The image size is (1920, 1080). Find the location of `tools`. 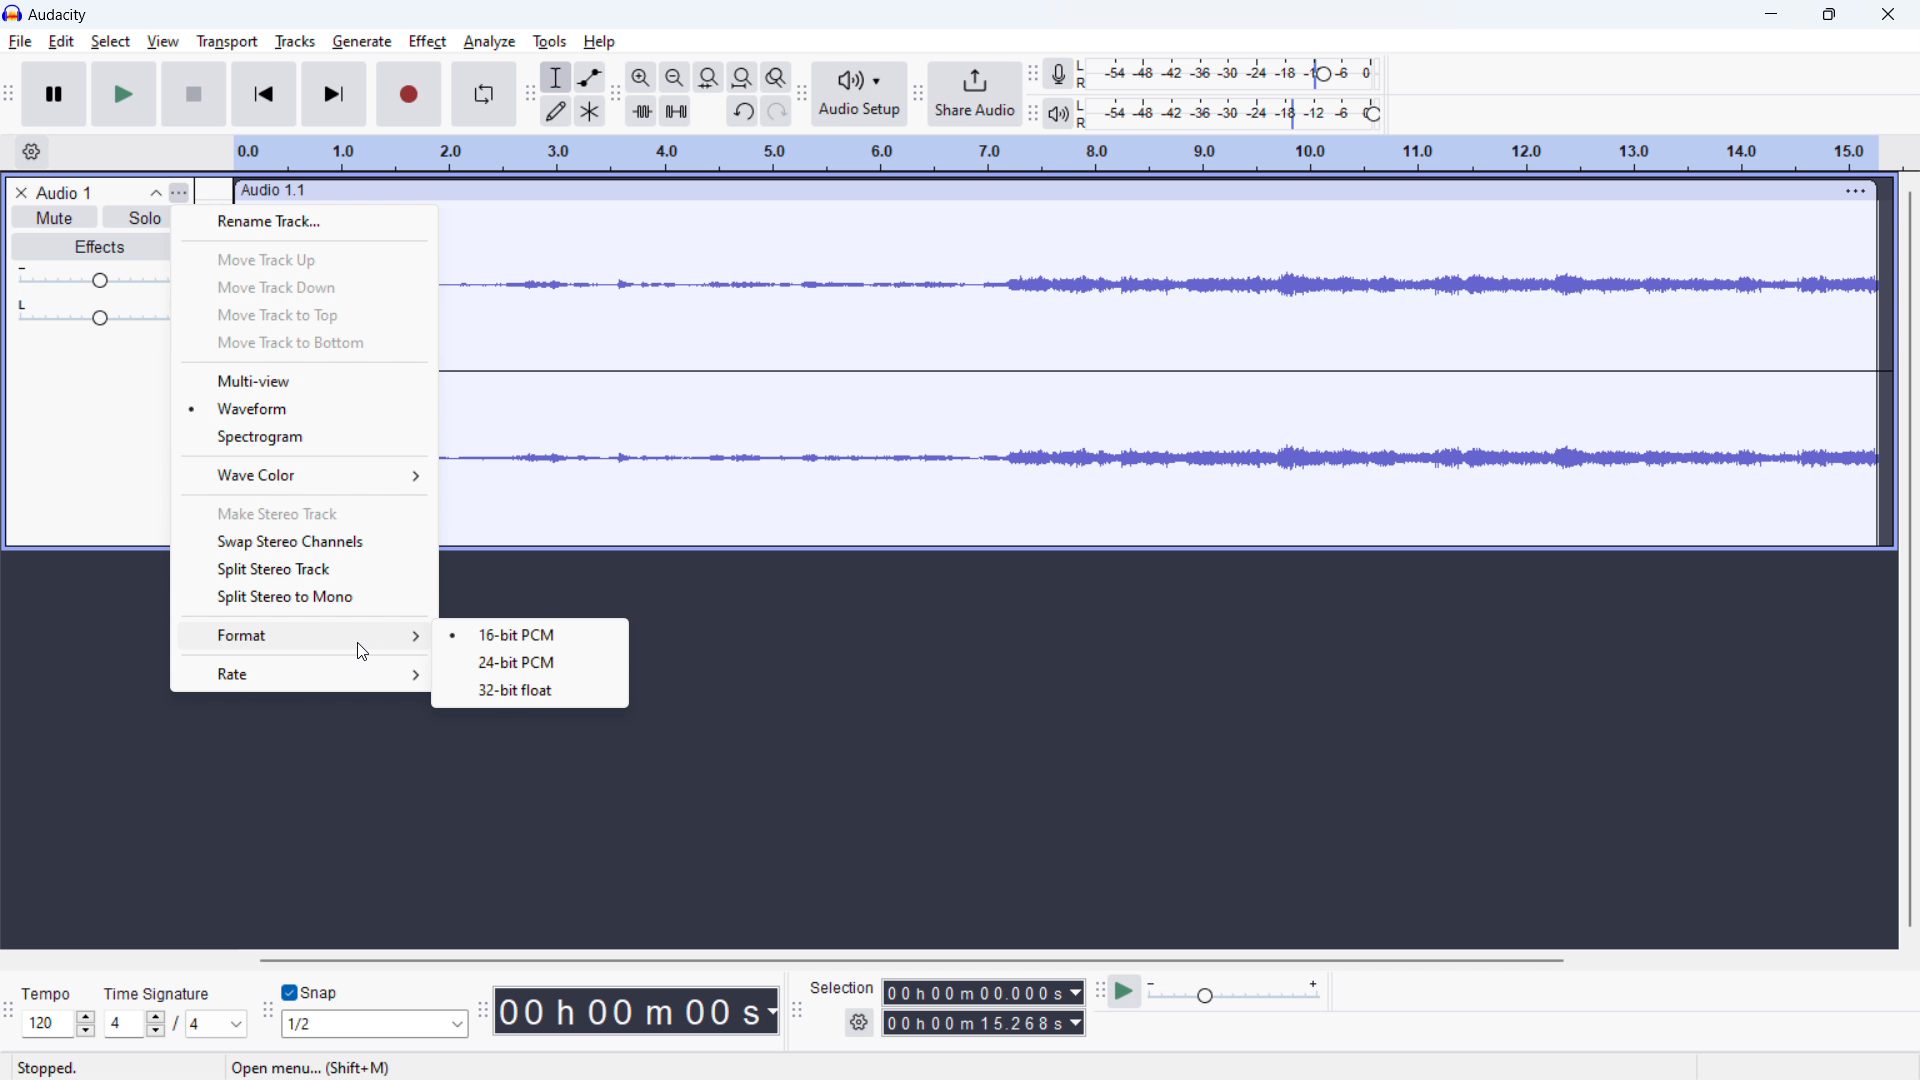

tools is located at coordinates (549, 41).